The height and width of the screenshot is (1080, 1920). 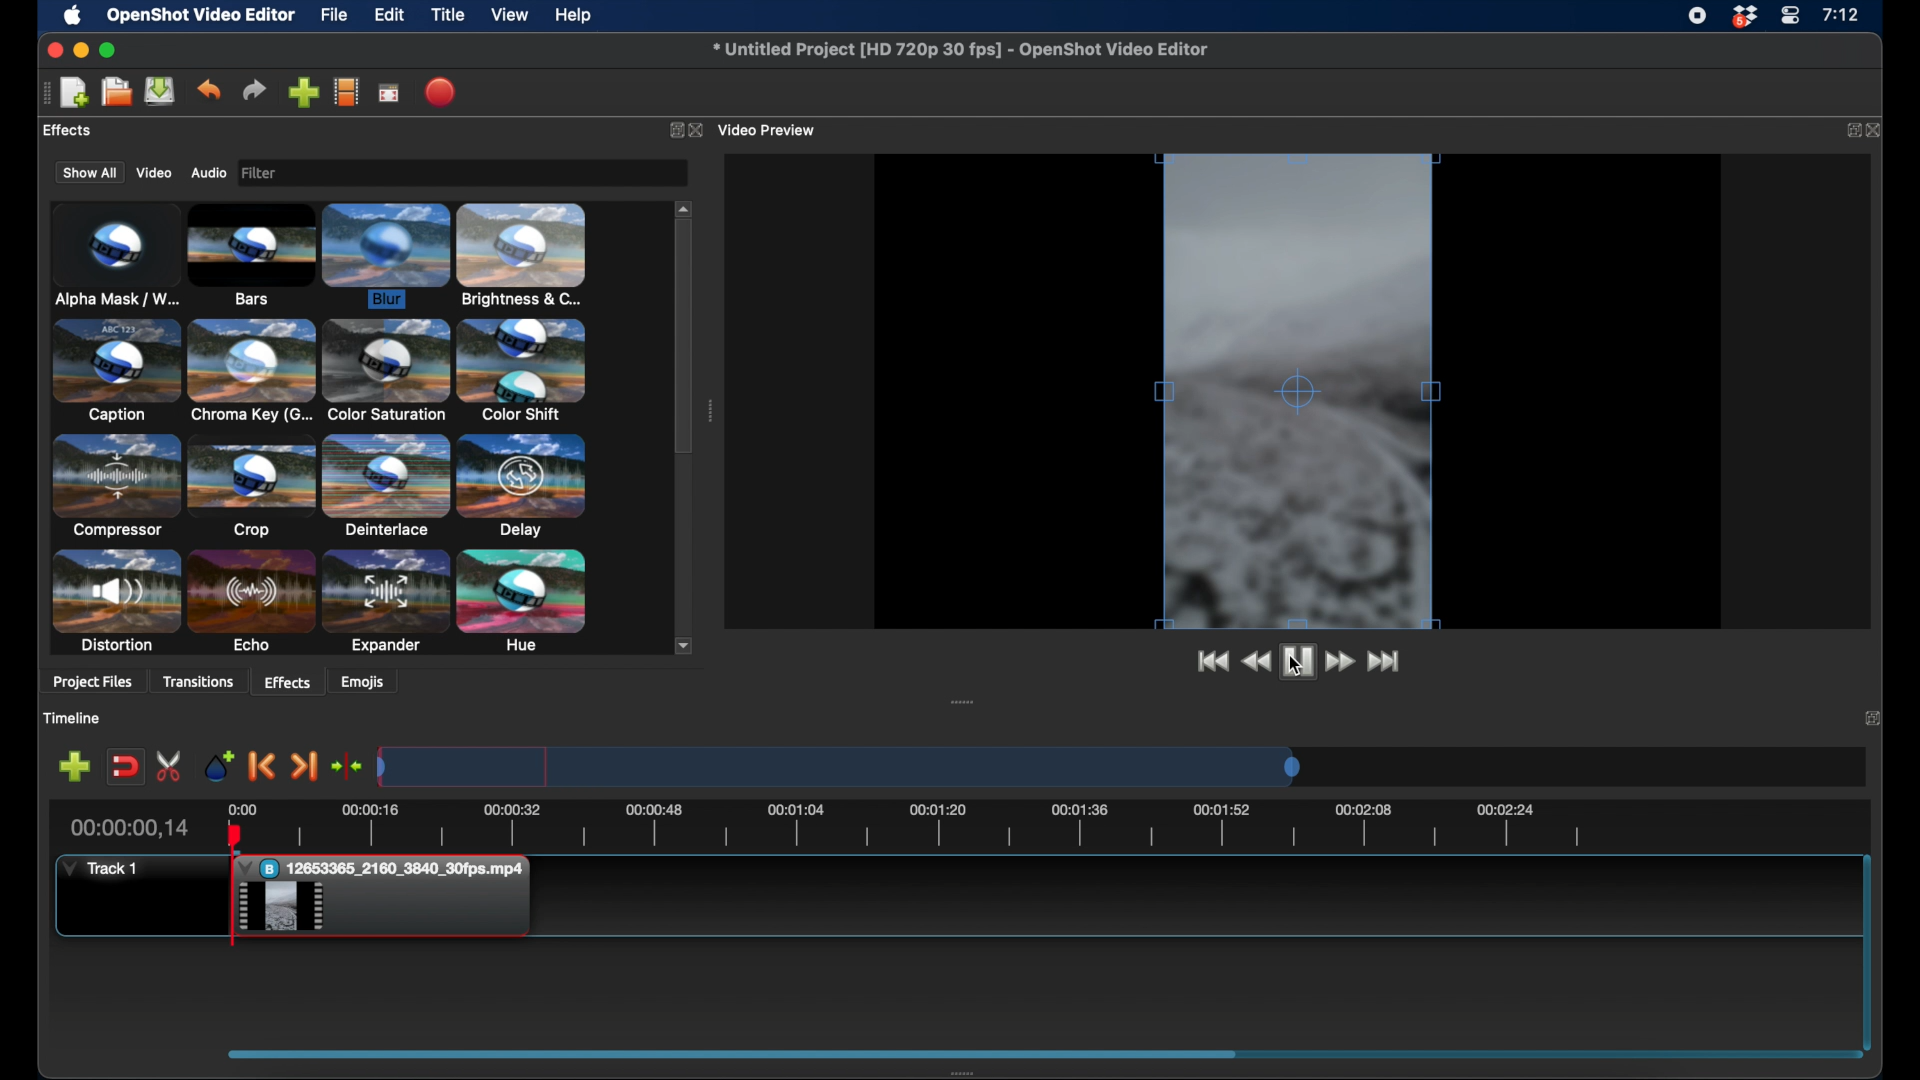 I want to click on current time indicator, so click(x=131, y=828).